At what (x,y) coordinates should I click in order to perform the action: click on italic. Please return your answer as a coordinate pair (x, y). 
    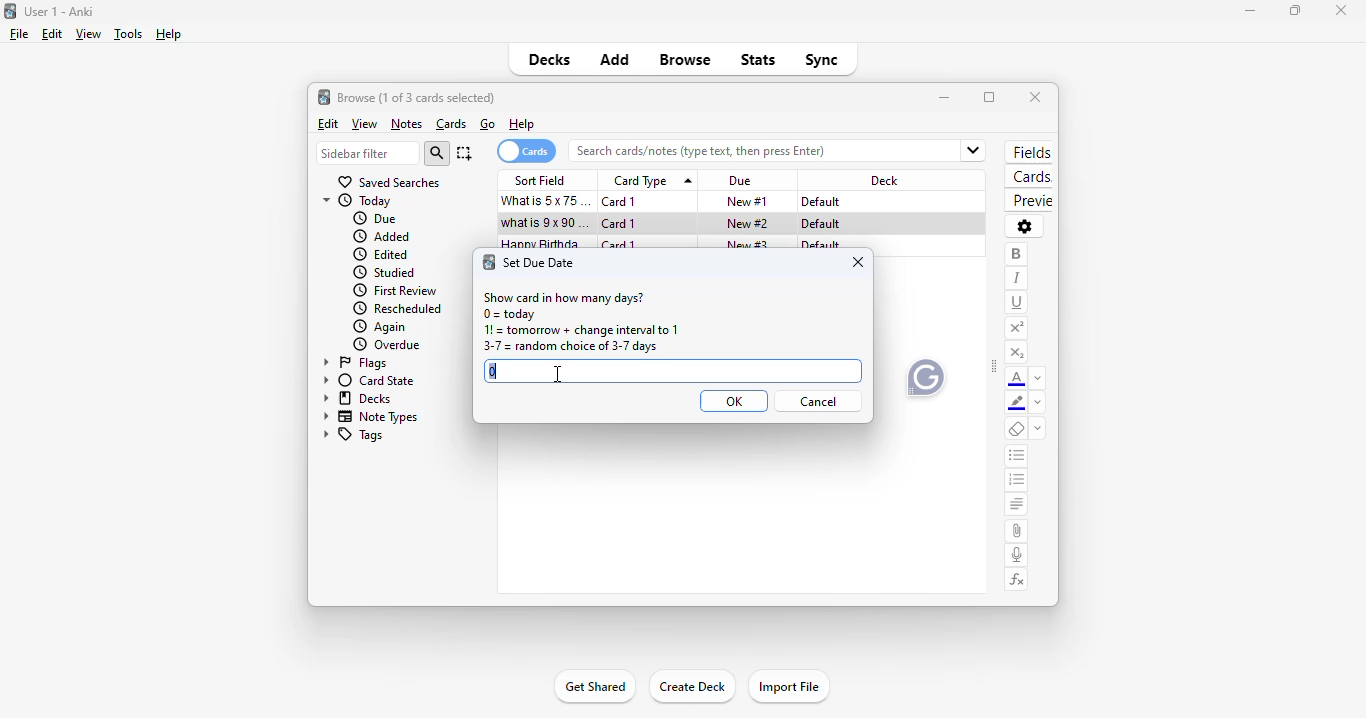
    Looking at the image, I should click on (1015, 278).